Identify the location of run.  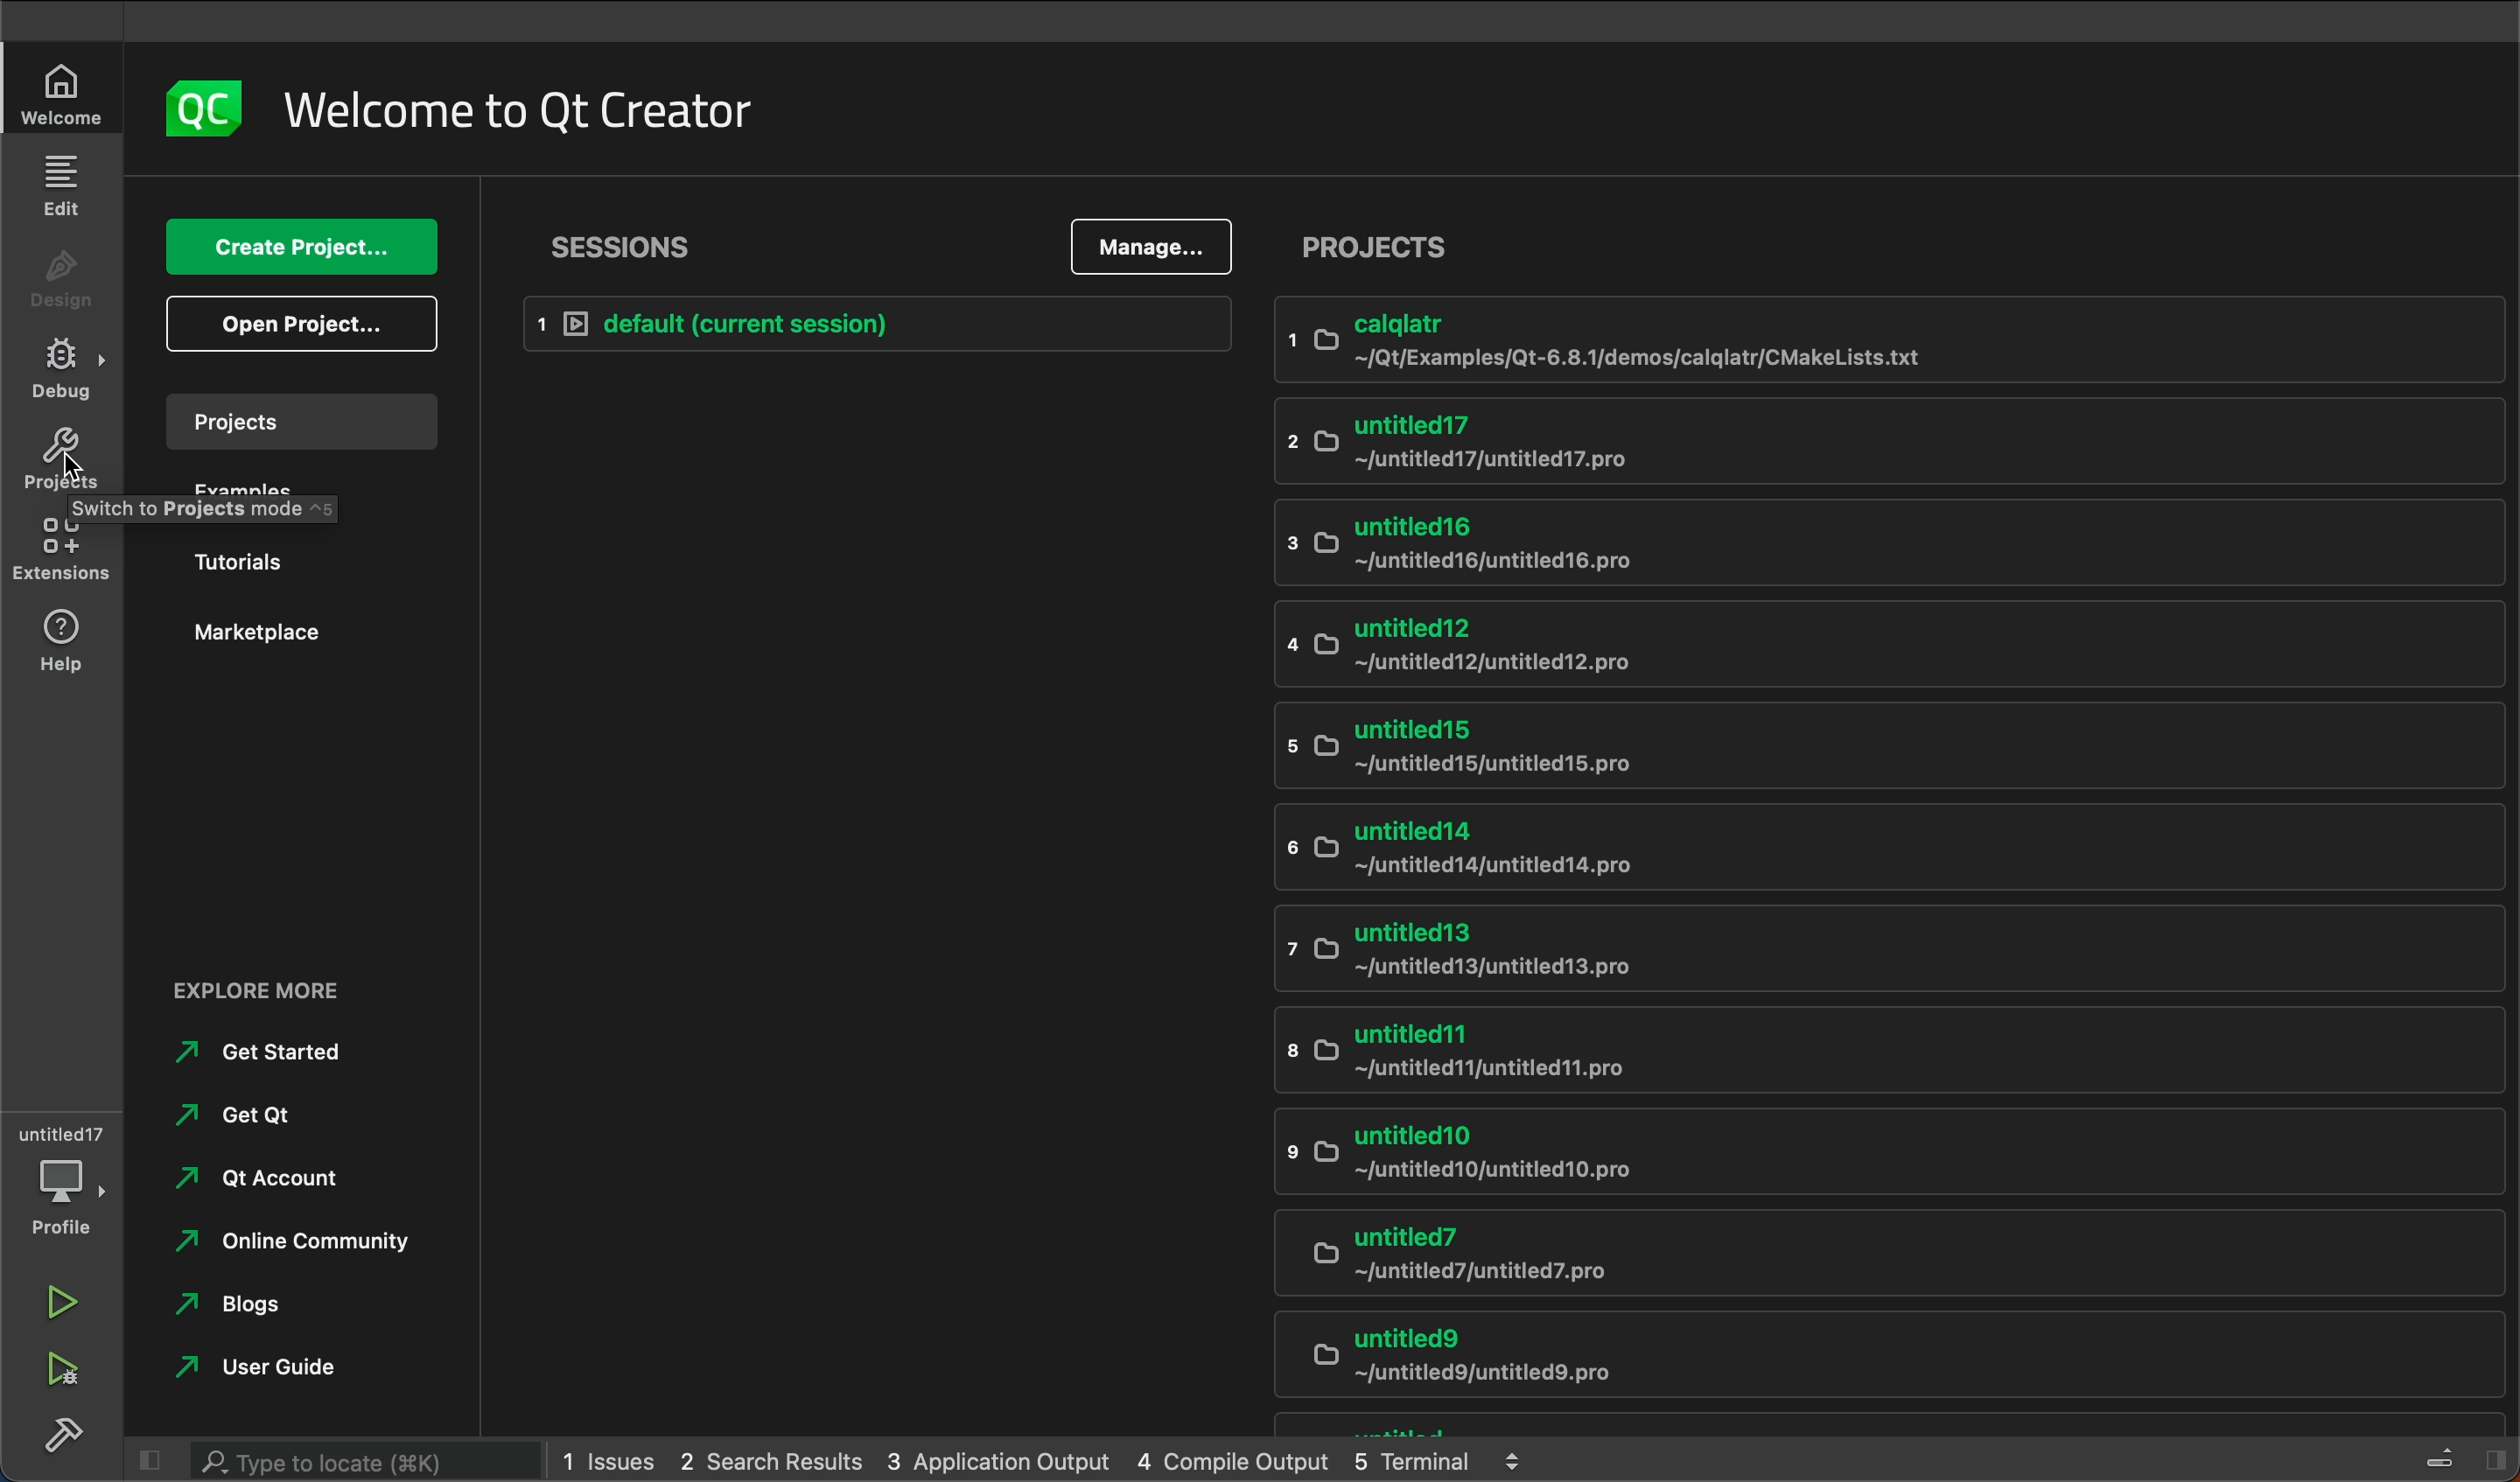
(64, 1299).